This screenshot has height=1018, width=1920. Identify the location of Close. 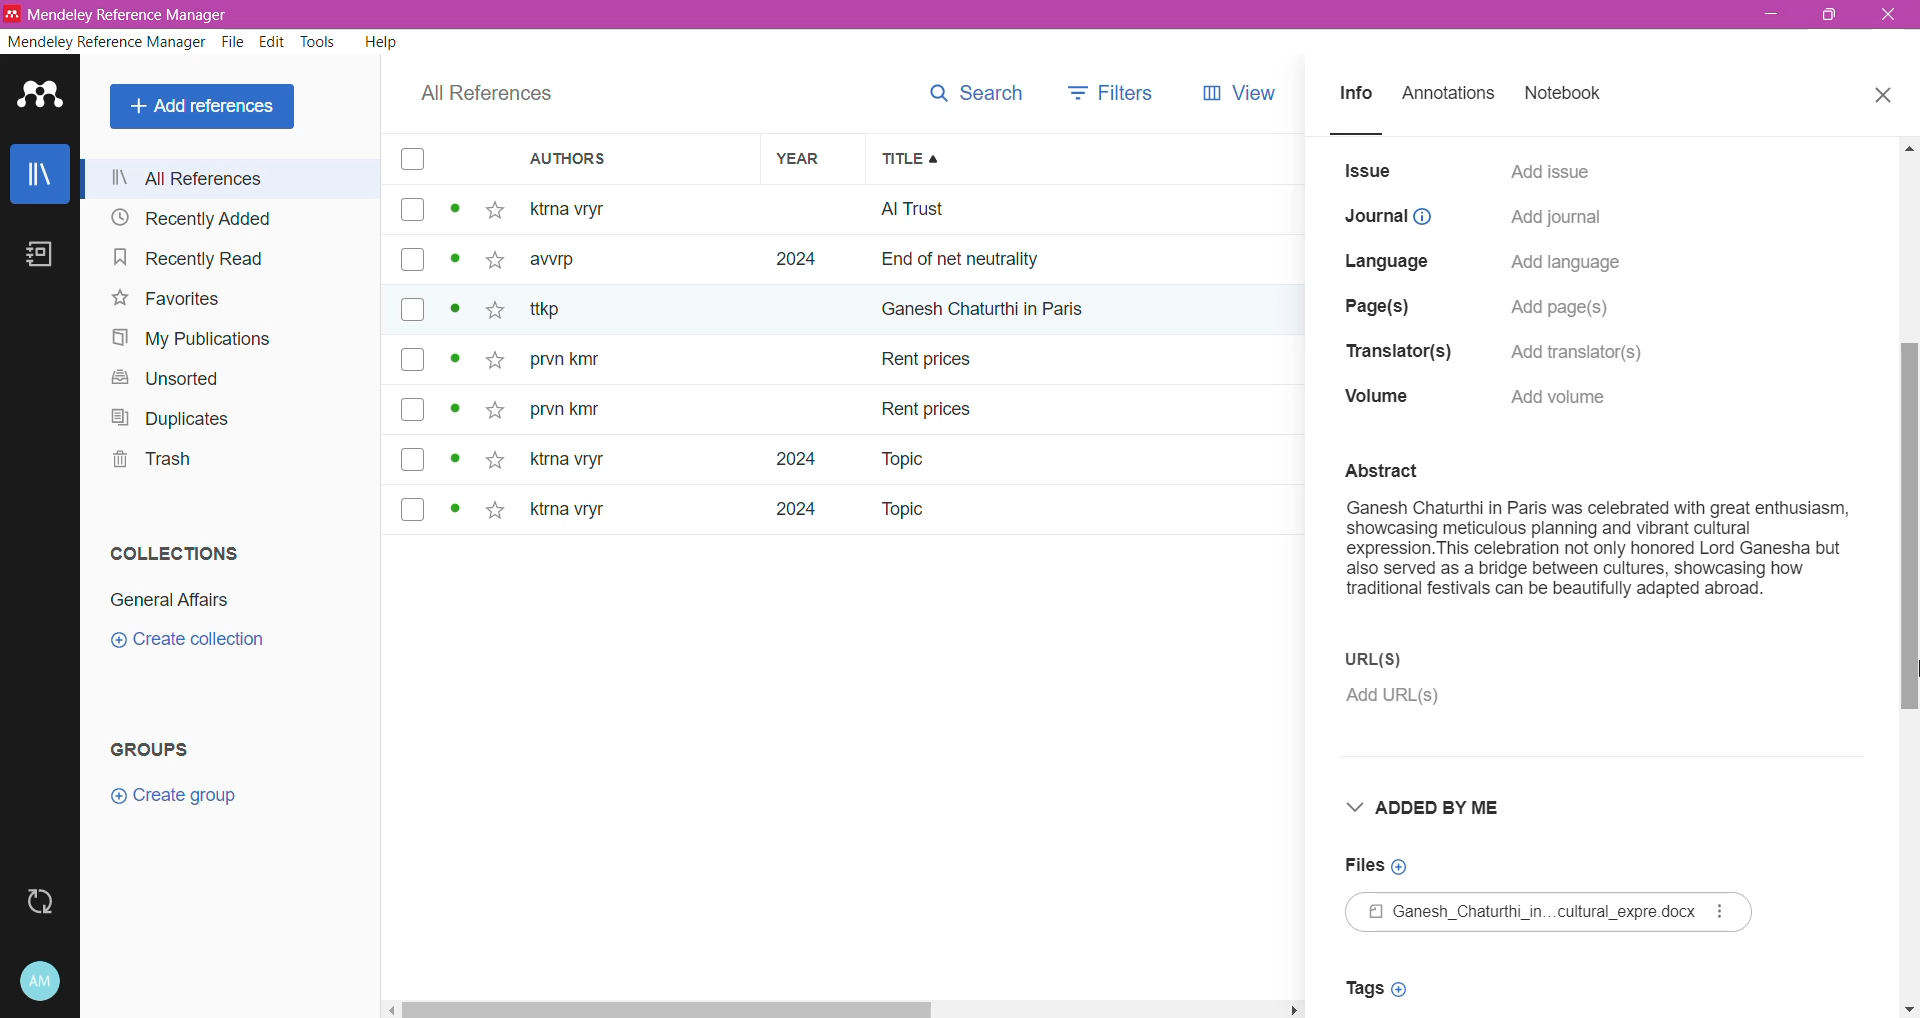
(1884, 96).